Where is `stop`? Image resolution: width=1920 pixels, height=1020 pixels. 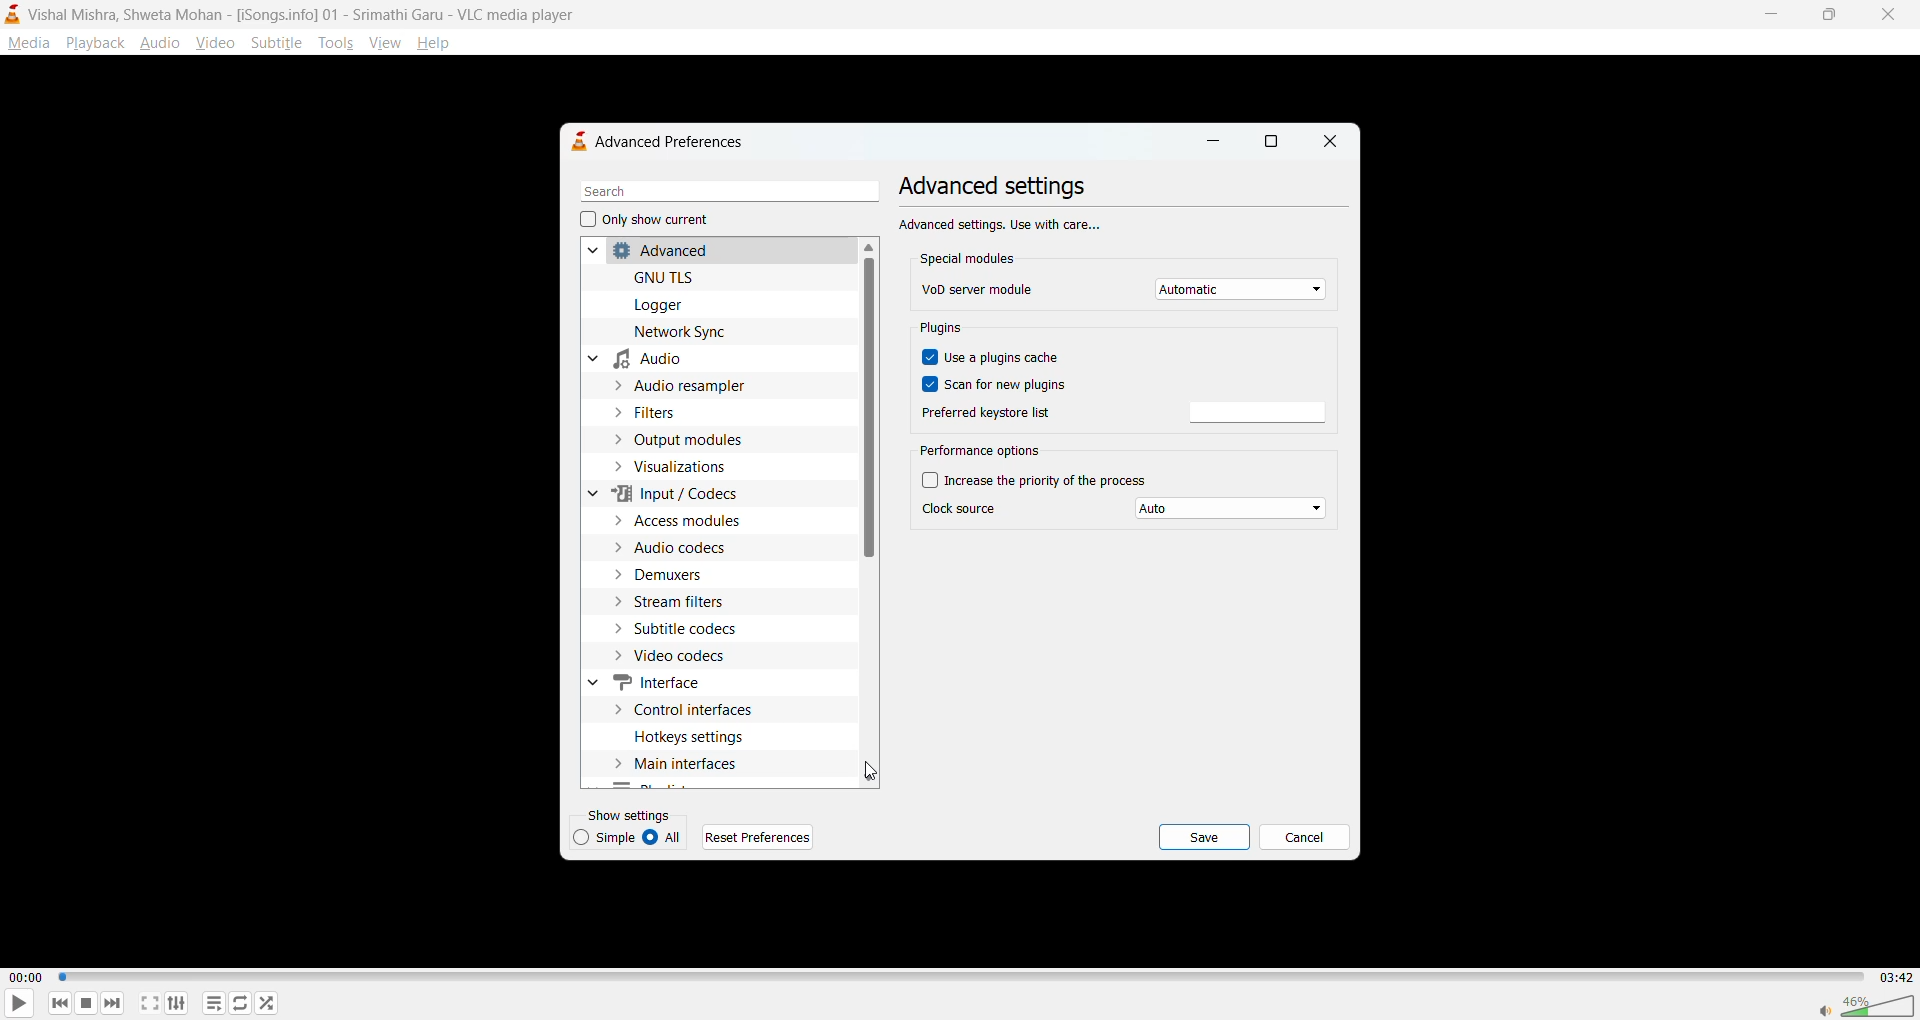
stop is located at coordinates (83, 1003).